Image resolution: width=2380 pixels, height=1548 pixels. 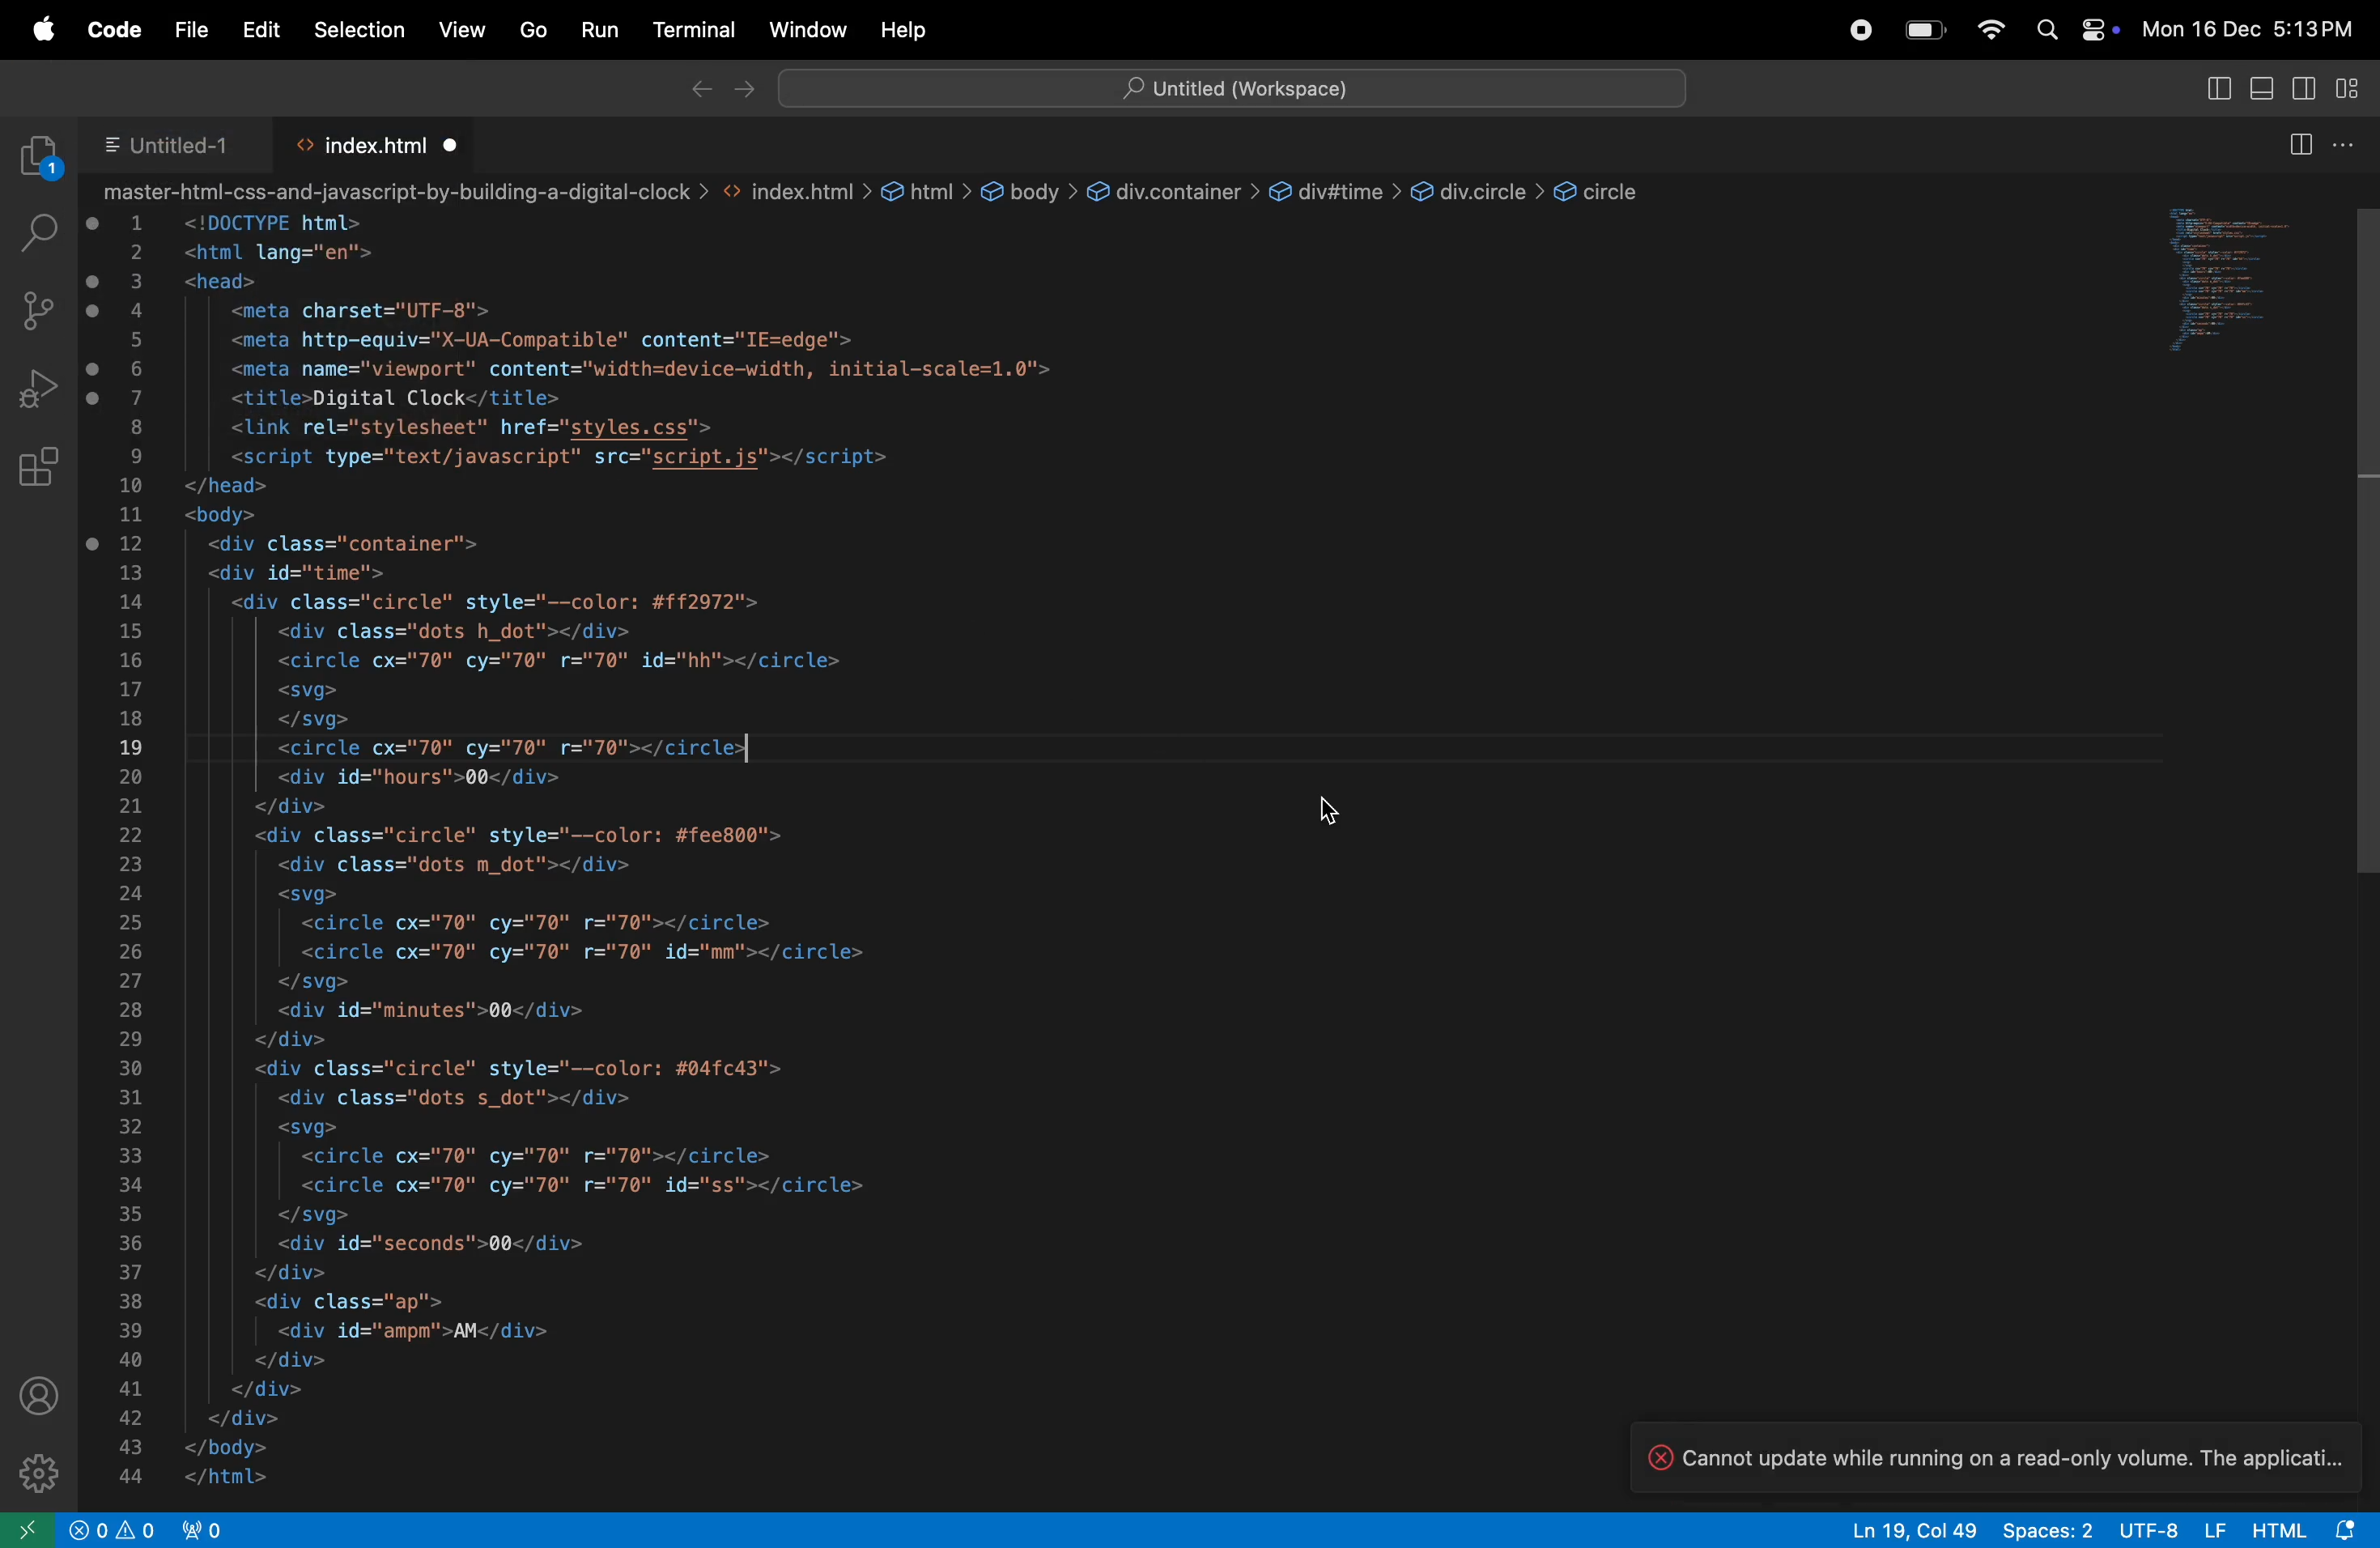 I want to click on options, so click(x=2349, y=145).